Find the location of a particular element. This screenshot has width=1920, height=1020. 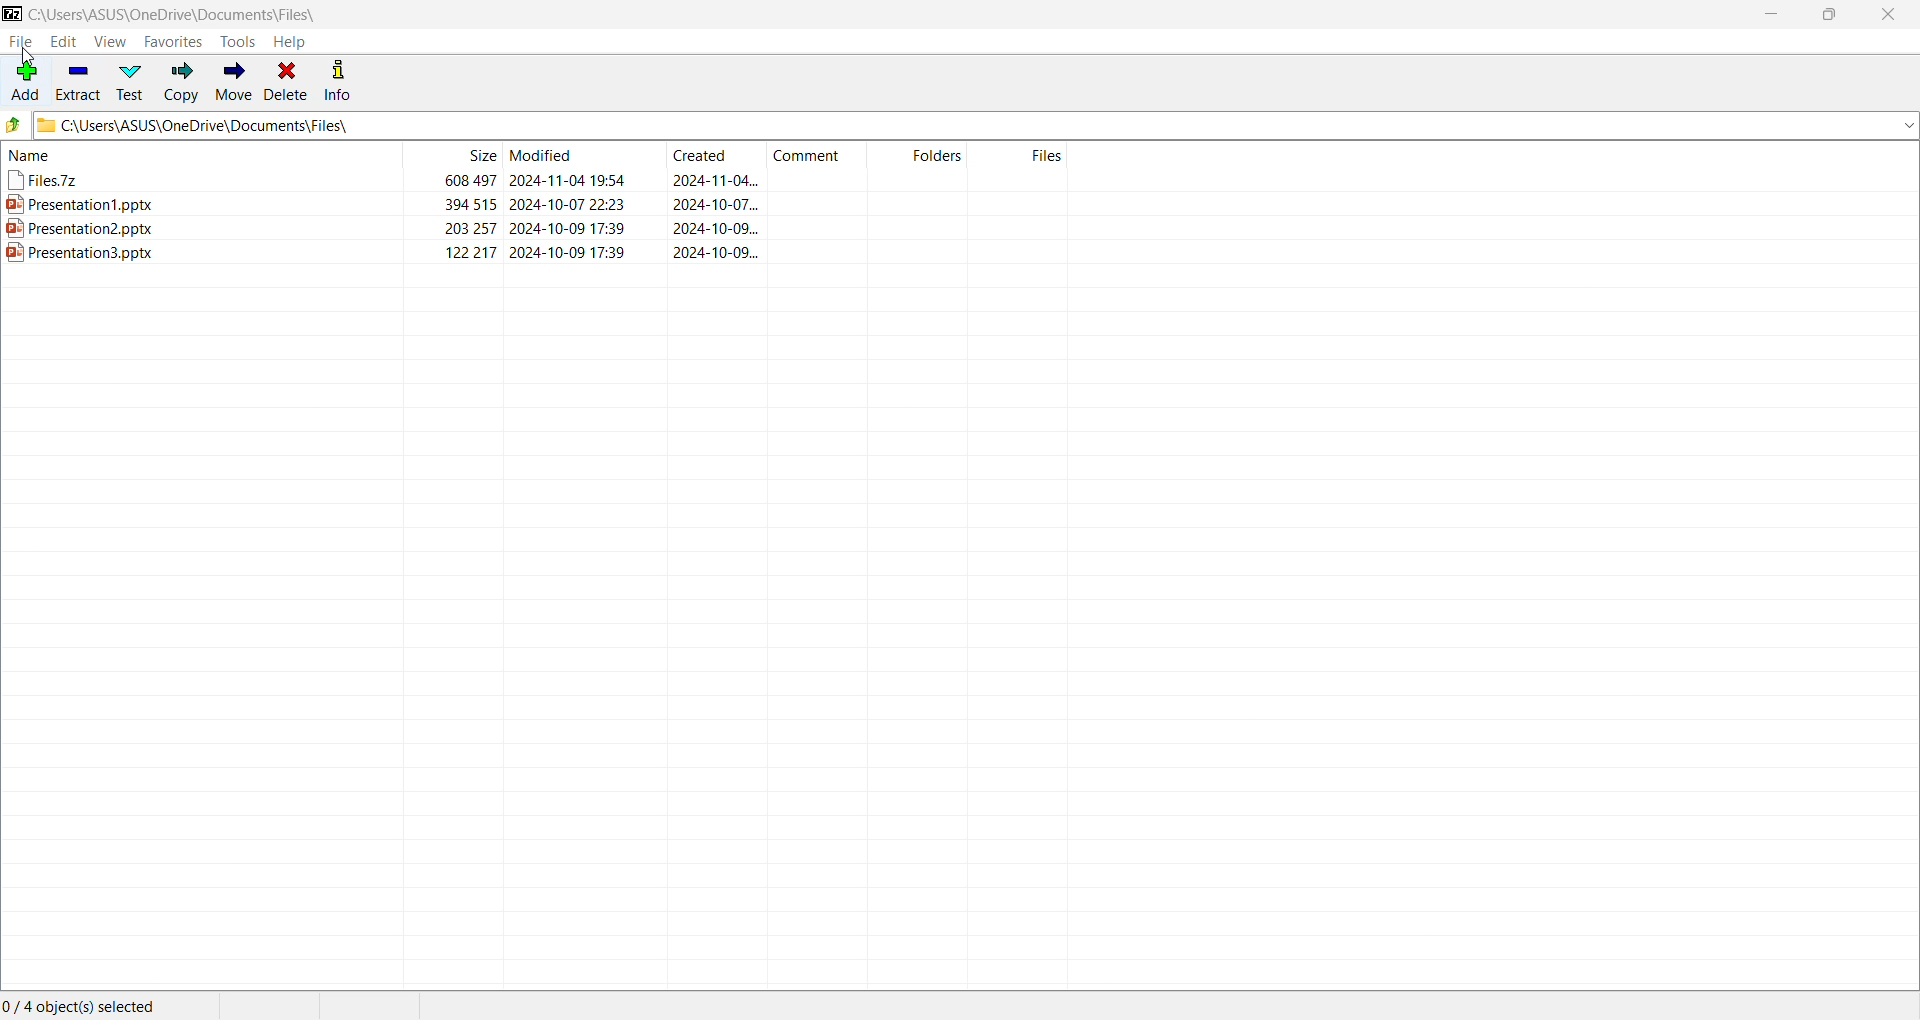

203 257 is located at coordinates (461, 227).